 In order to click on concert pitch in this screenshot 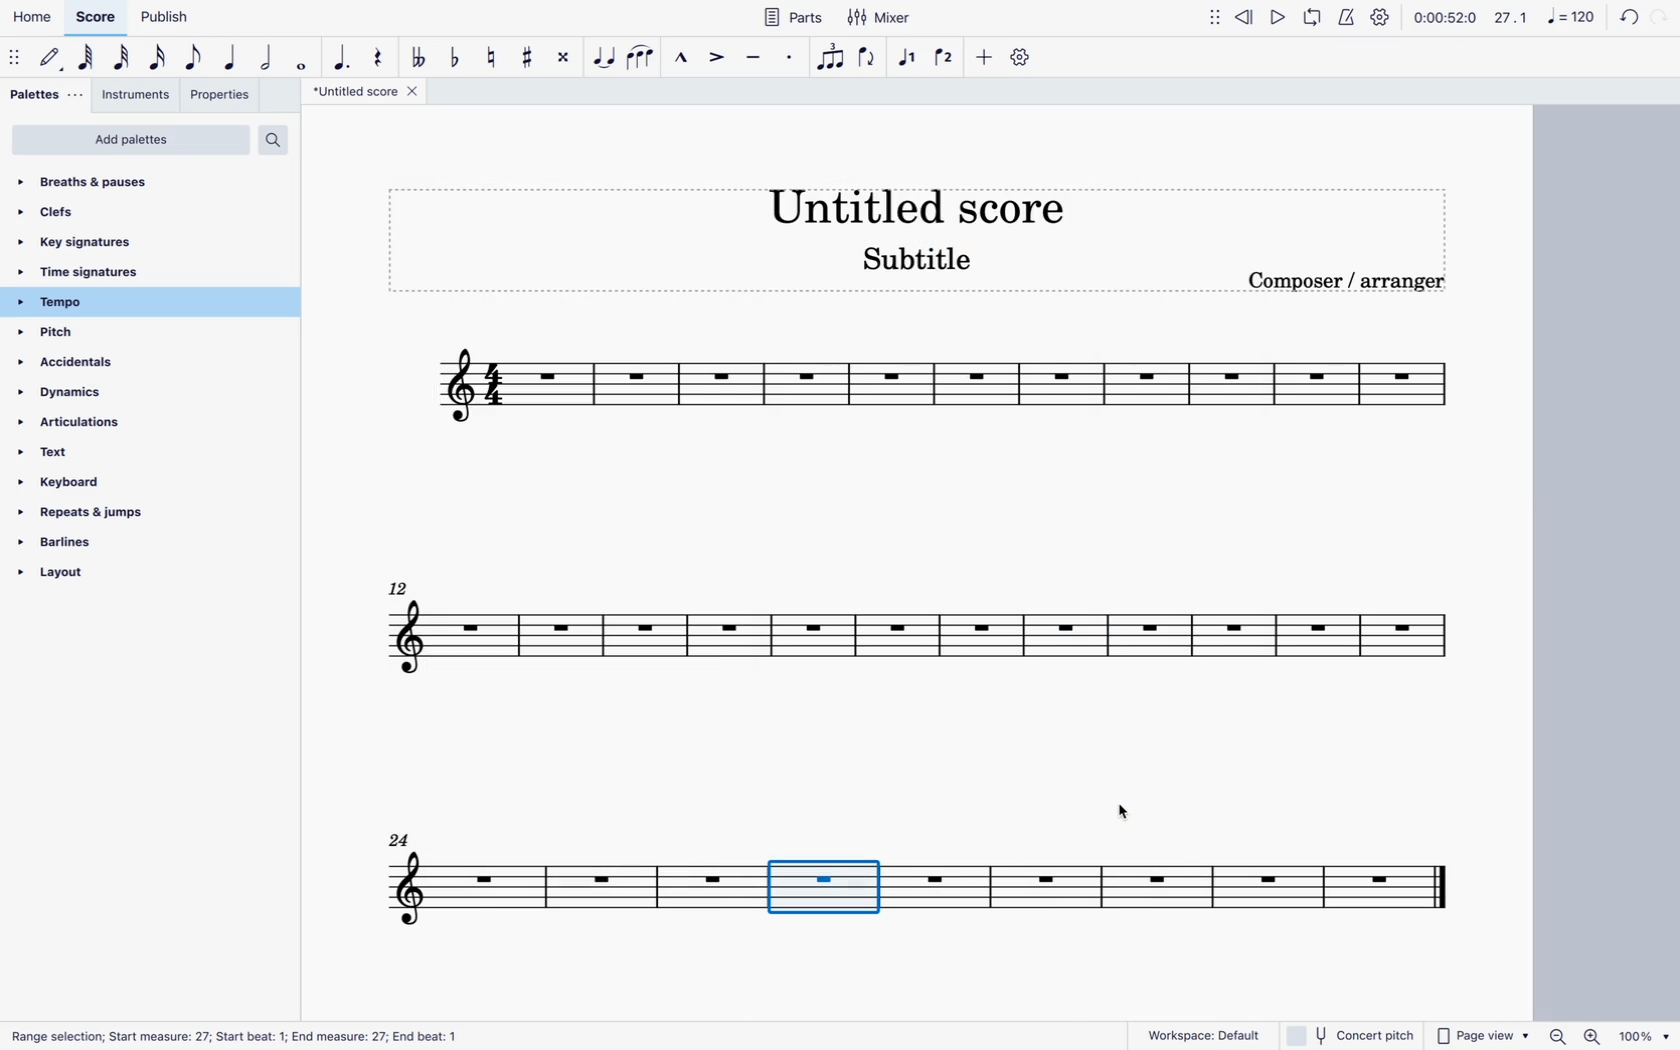, I will do `click(1353, 1035)`.